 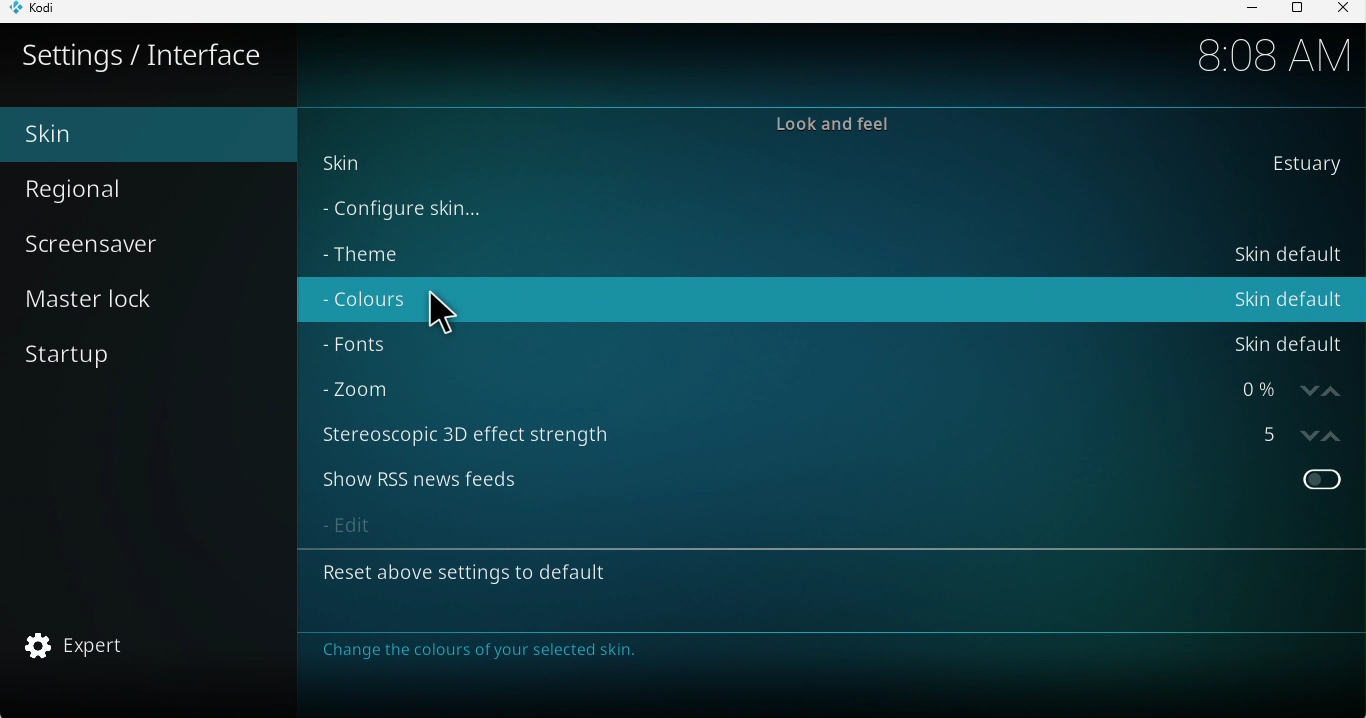 I want to click on Look and feel, so click(x=813, y=123).